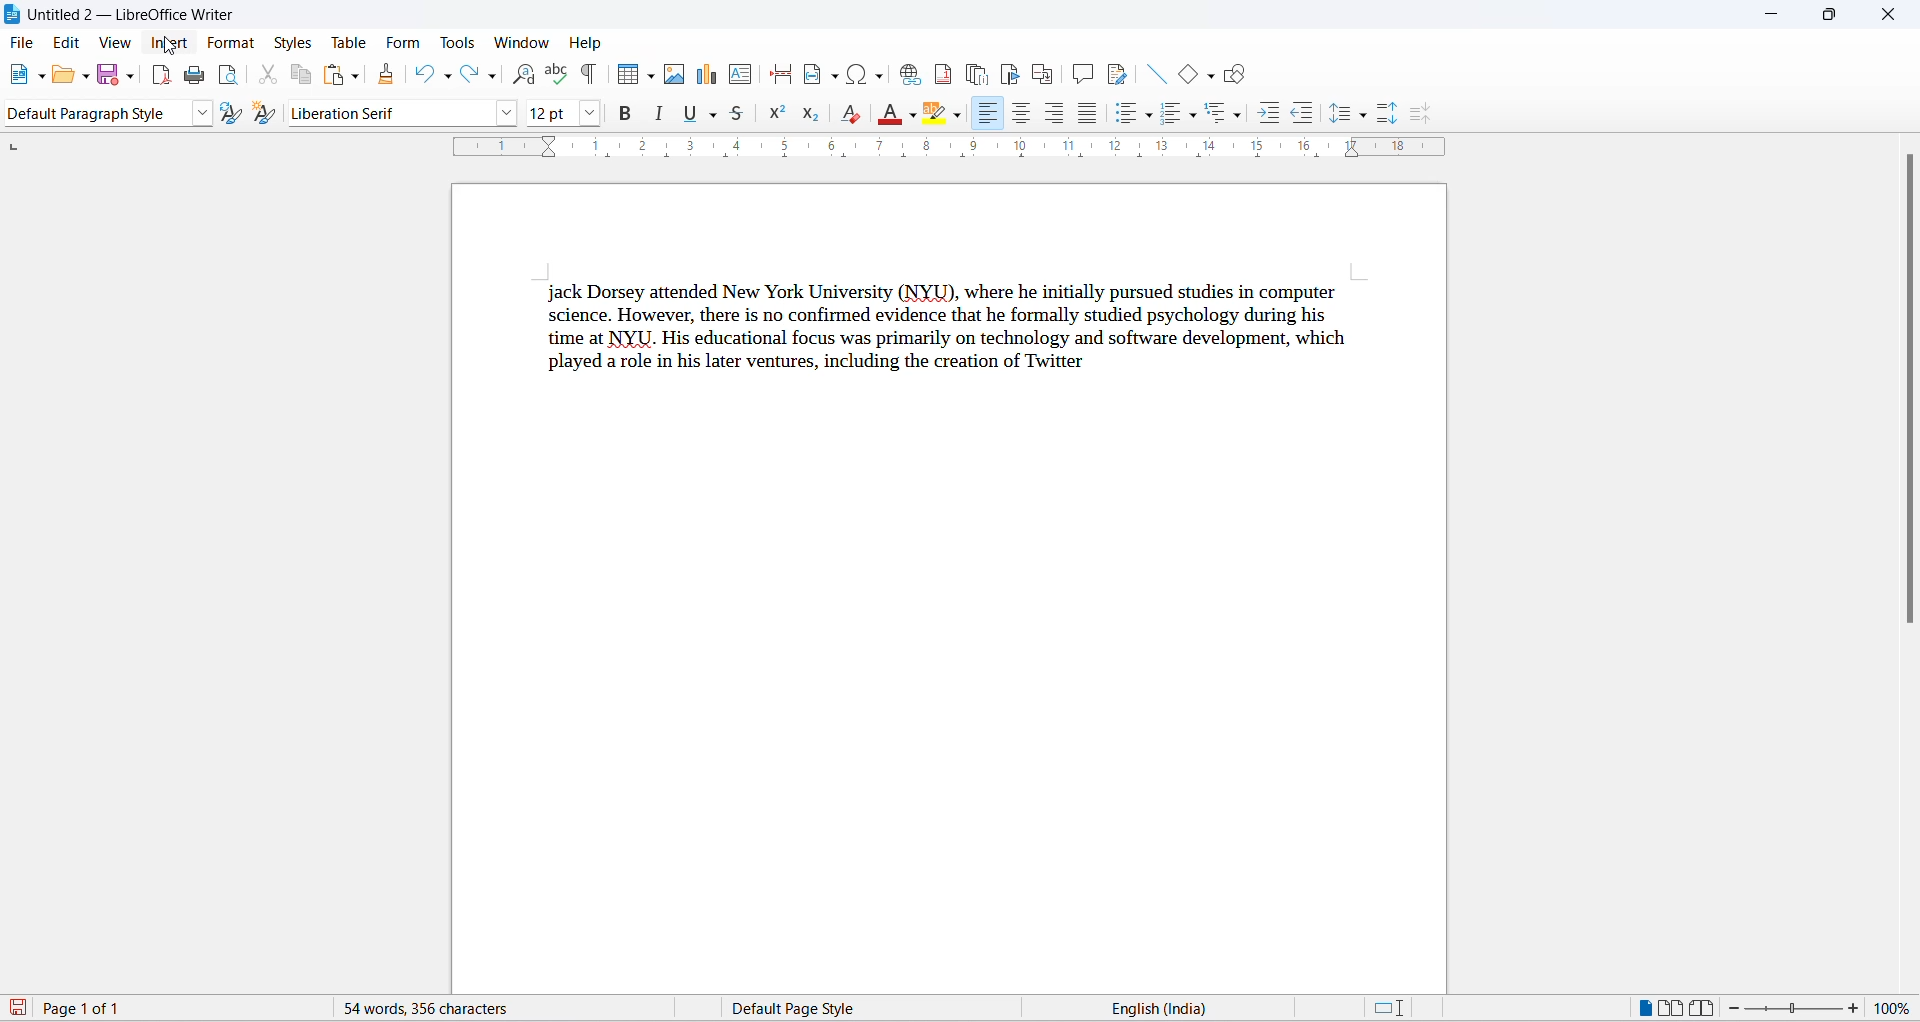  What do you see at coordinates (1244, 119) in the screenshot?
I see `select outline options` at bounding box center [1244, 119].